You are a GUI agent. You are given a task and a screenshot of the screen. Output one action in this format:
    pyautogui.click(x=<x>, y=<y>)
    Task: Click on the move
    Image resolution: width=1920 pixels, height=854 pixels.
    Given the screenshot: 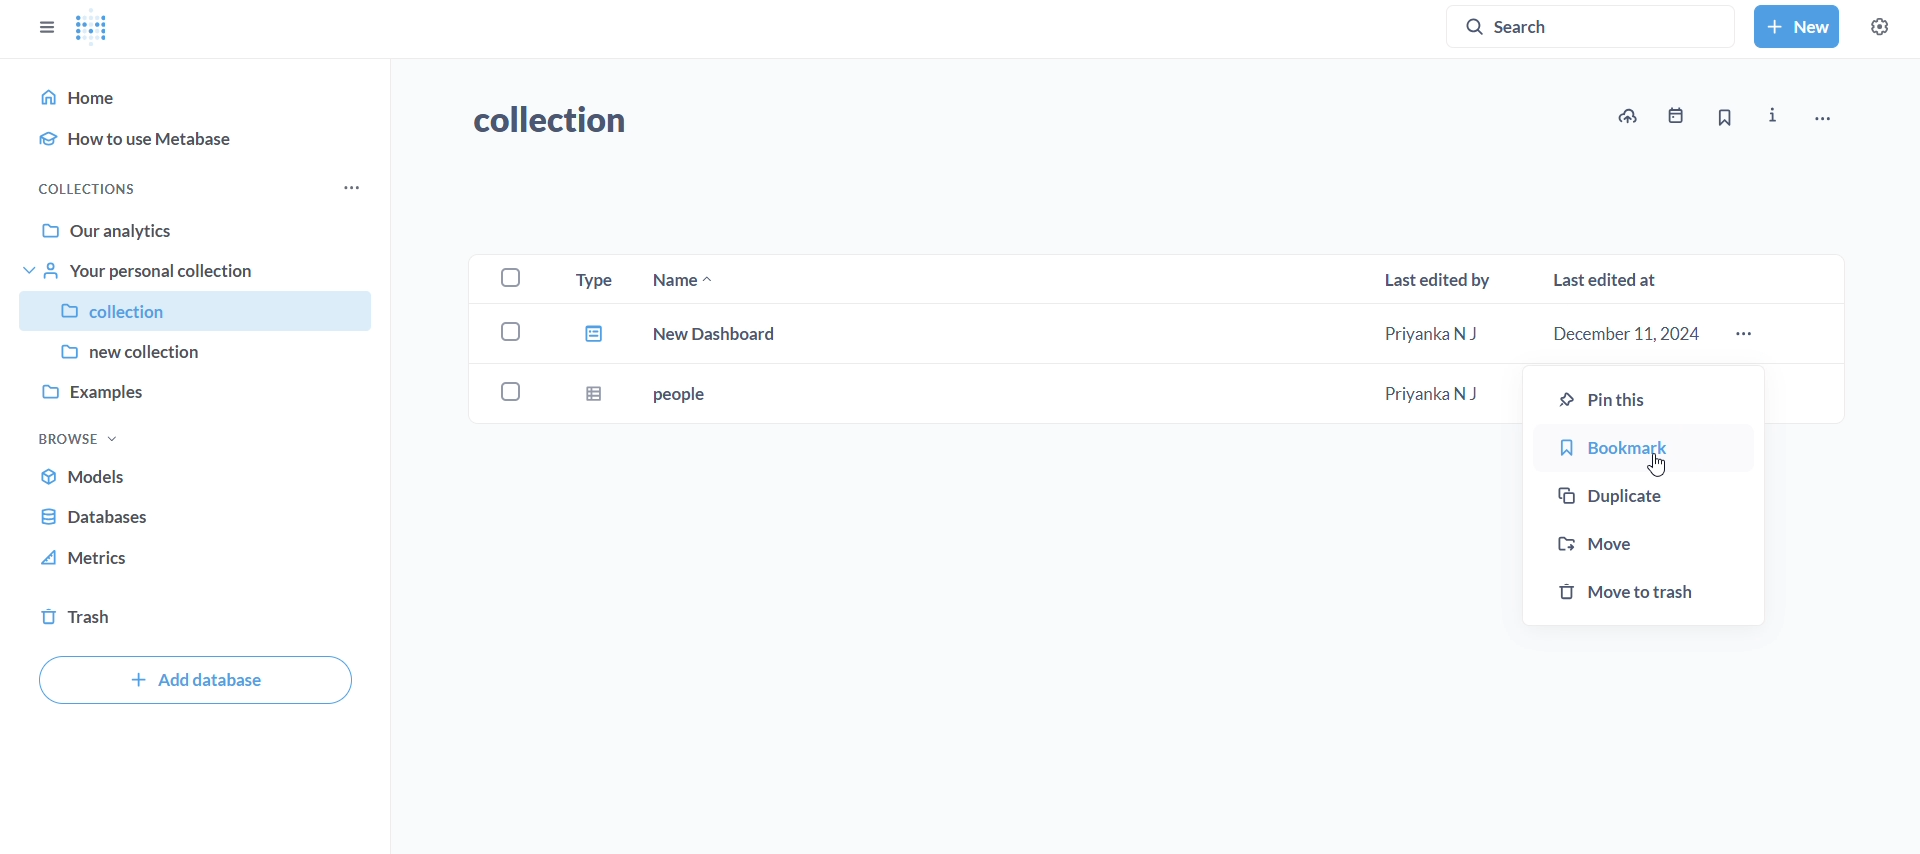 What is the action you would take?
    pyautogui.click(x=1639, y=542)
    